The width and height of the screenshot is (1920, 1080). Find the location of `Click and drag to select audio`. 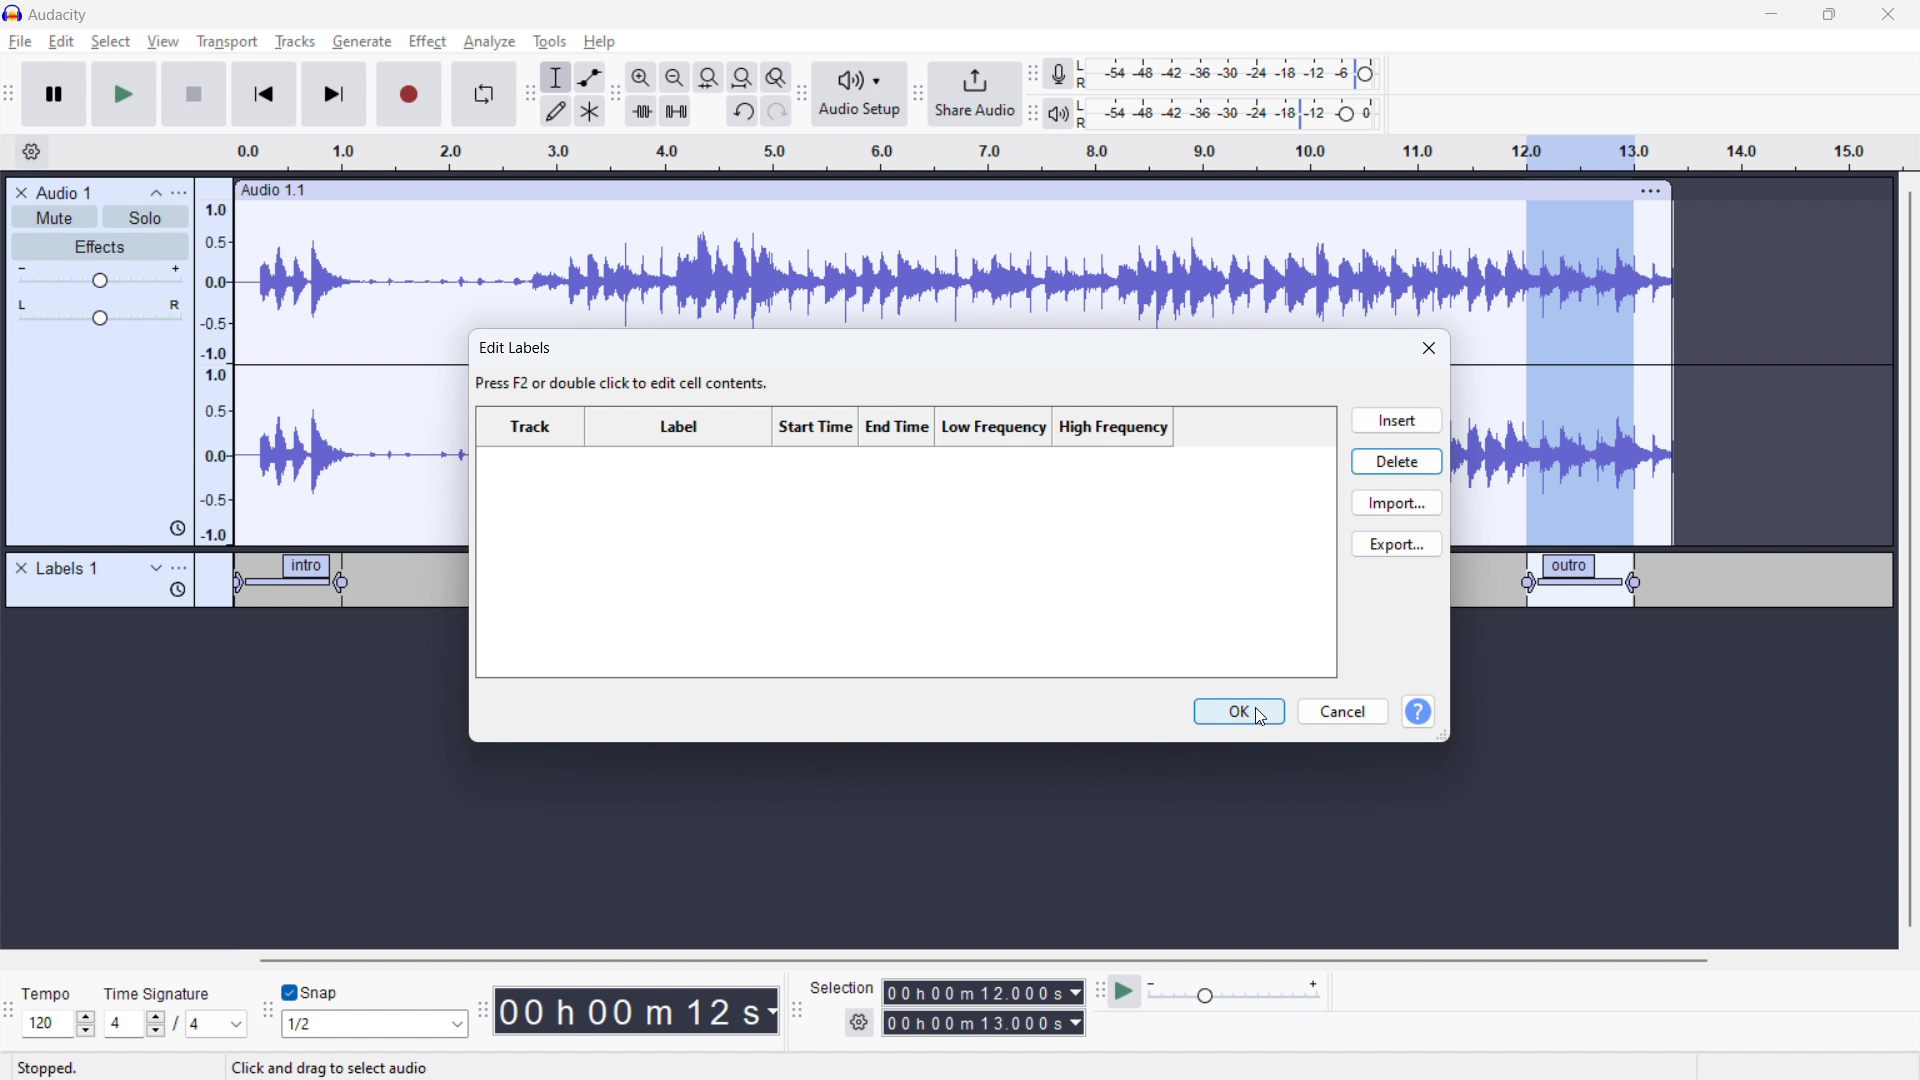

Click and drag to select audio is located at coordinates (329, 1065).